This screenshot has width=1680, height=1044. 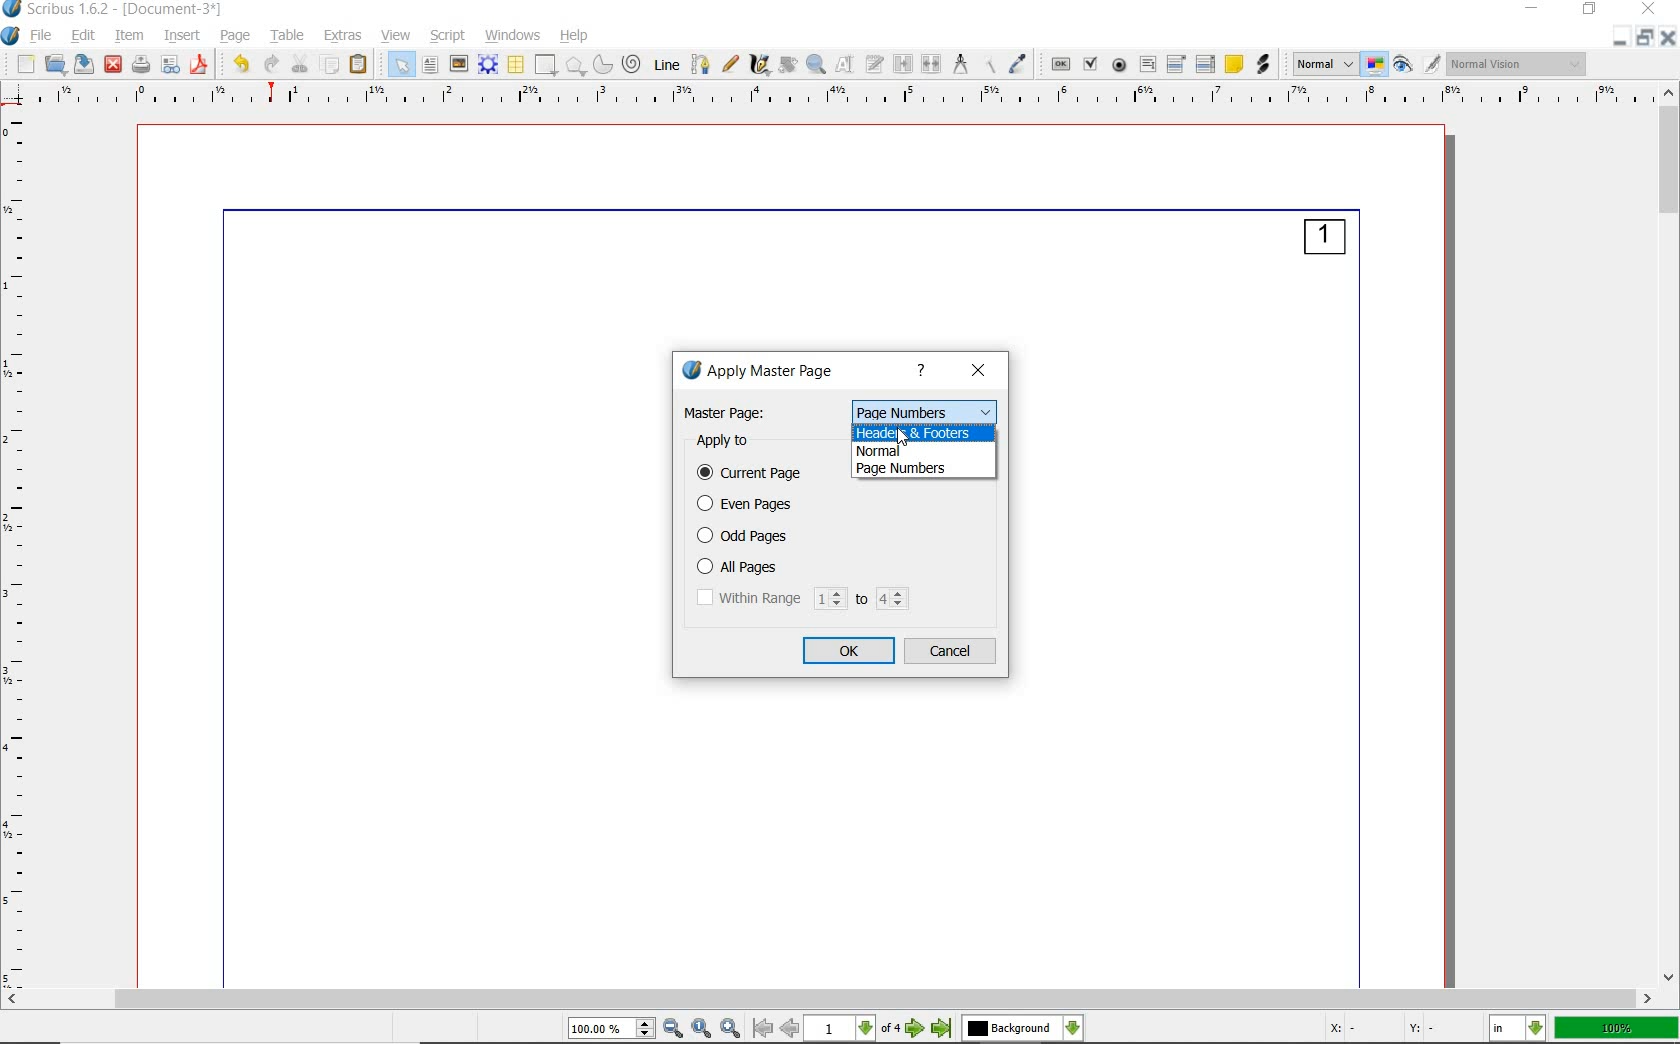 I want to click on link annotation, so click(x=1264, y=64).